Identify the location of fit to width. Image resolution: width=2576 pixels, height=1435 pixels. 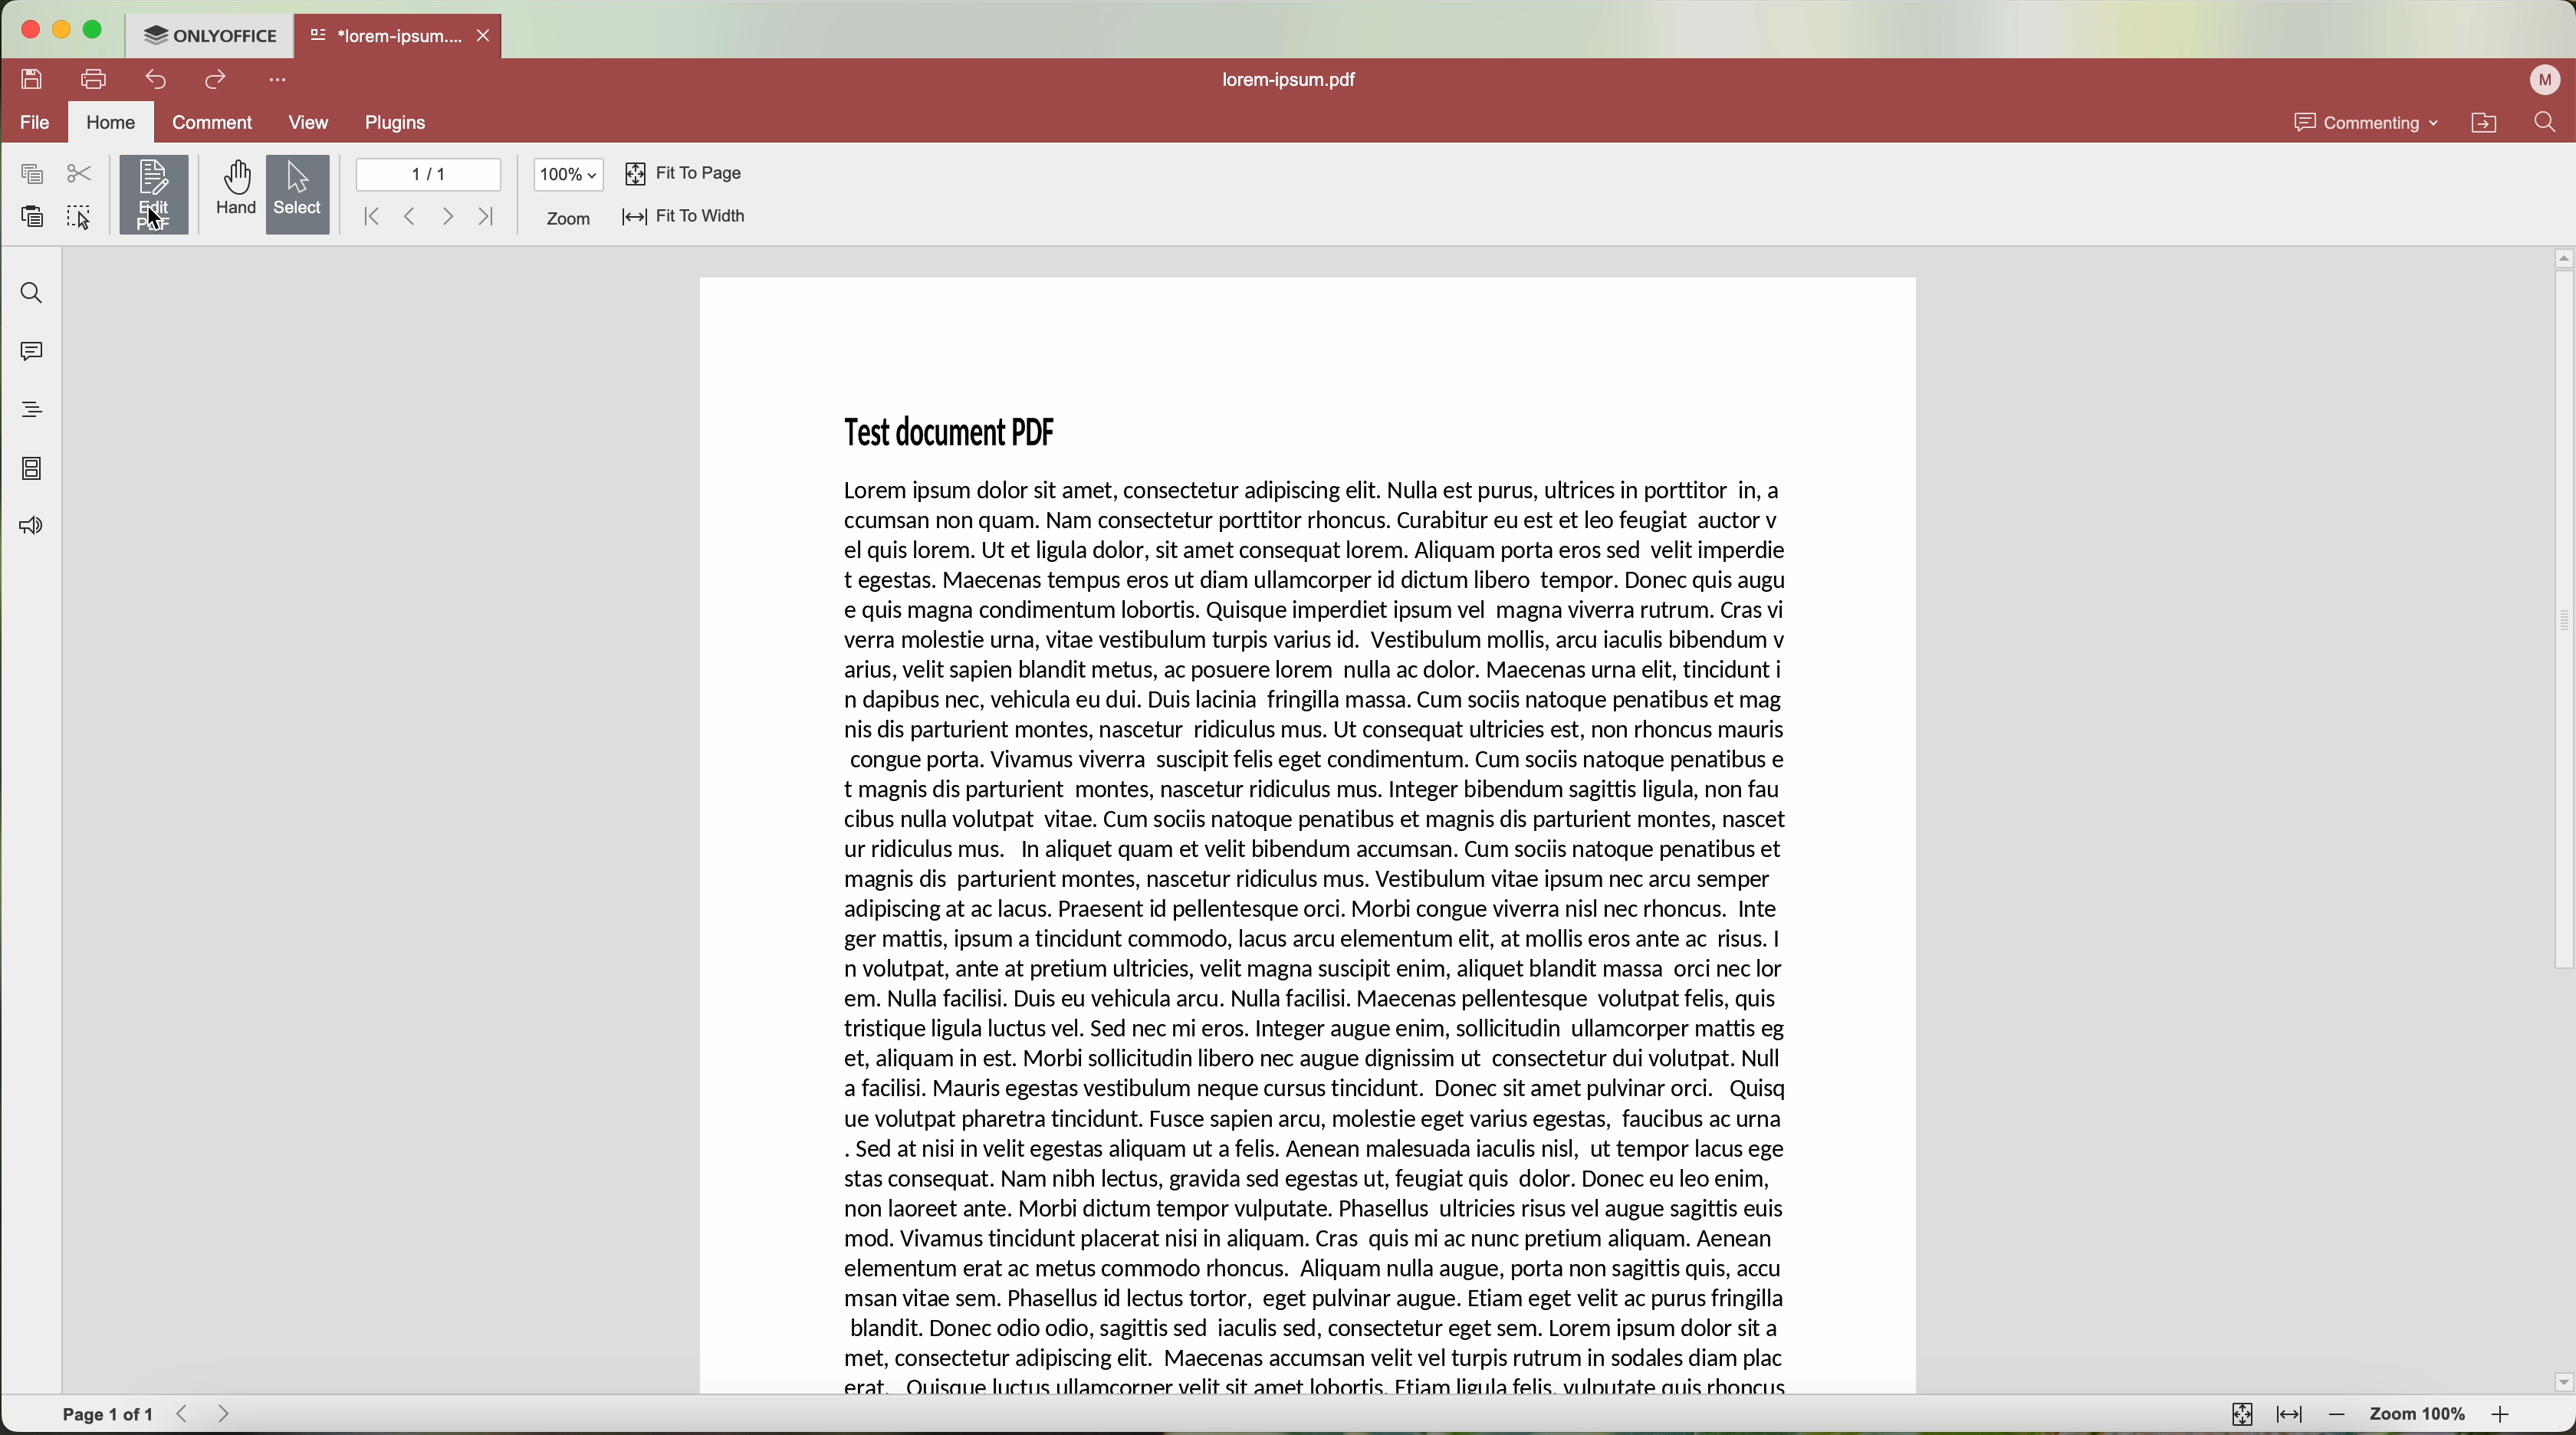
(684, 217).